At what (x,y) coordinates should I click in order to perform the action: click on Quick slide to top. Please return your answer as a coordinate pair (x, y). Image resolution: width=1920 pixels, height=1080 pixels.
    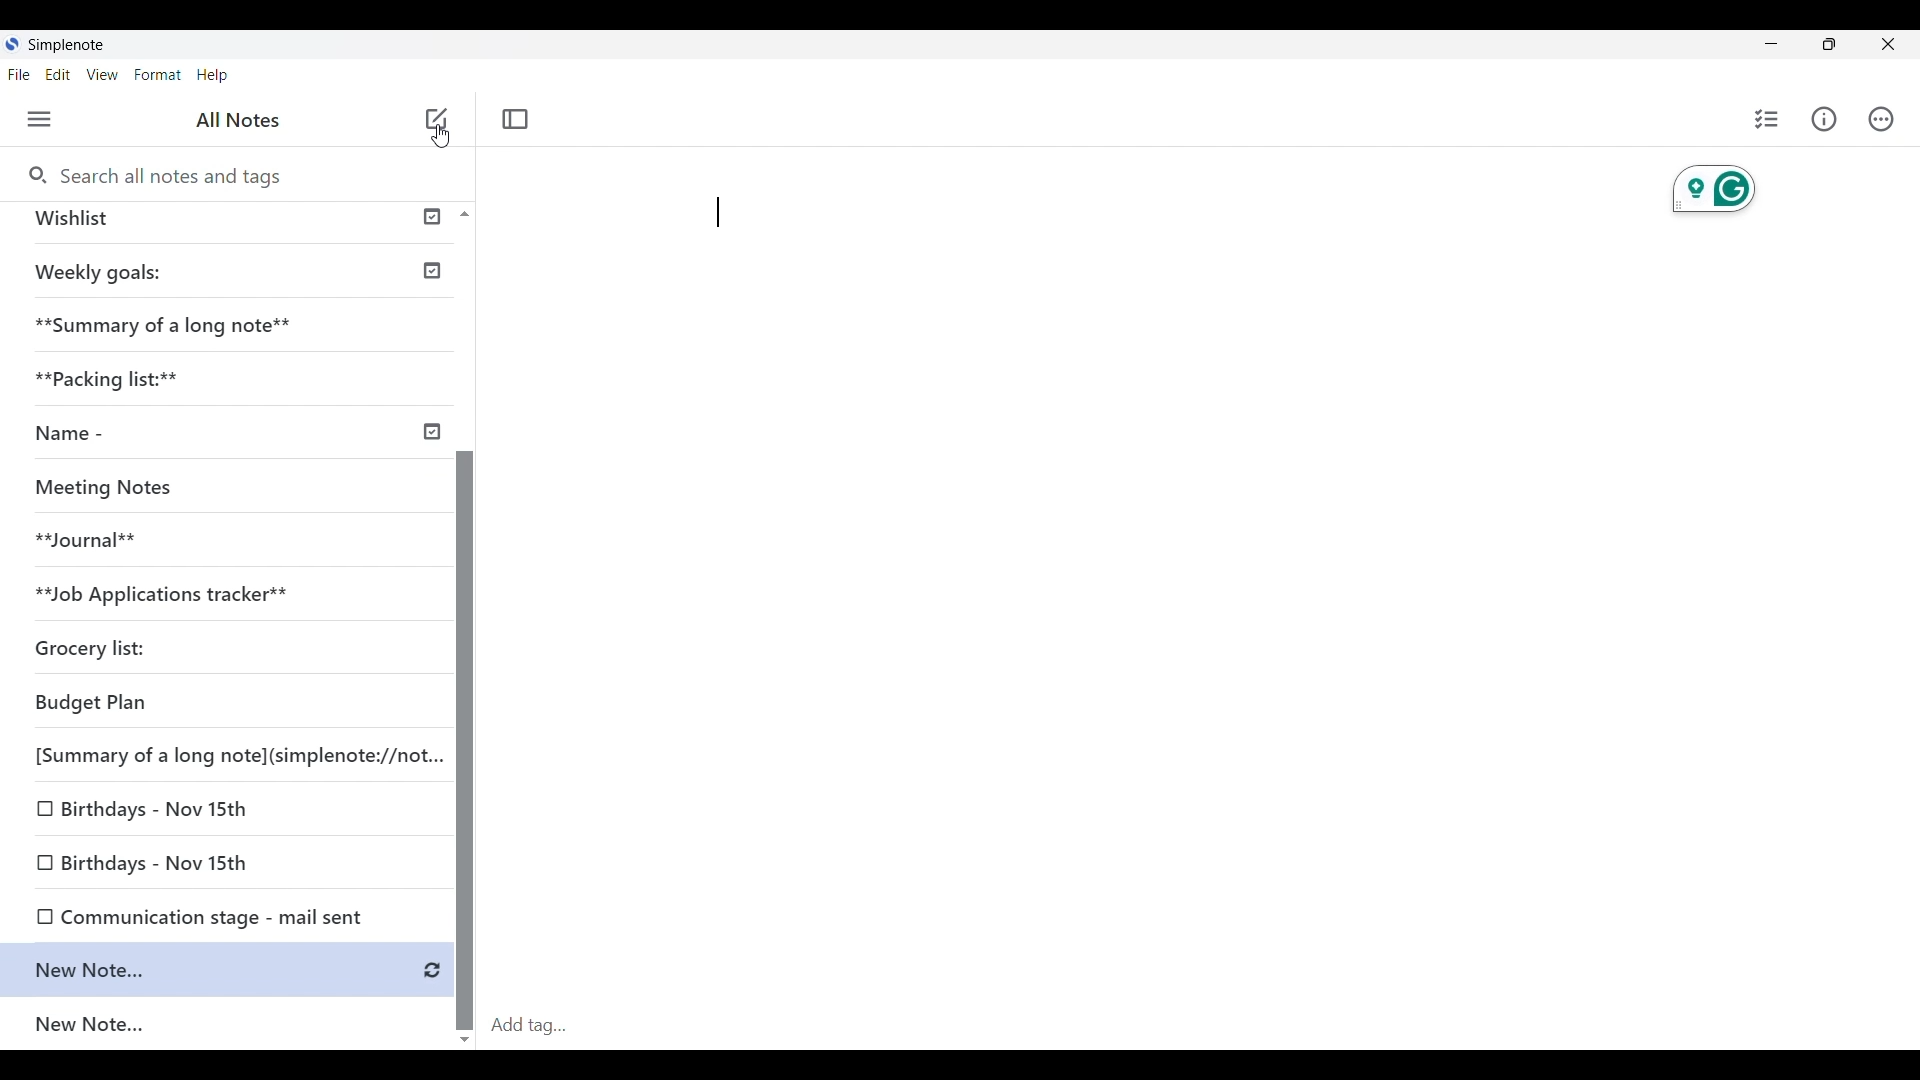
    Looking at the image, I should click on (465, 214).